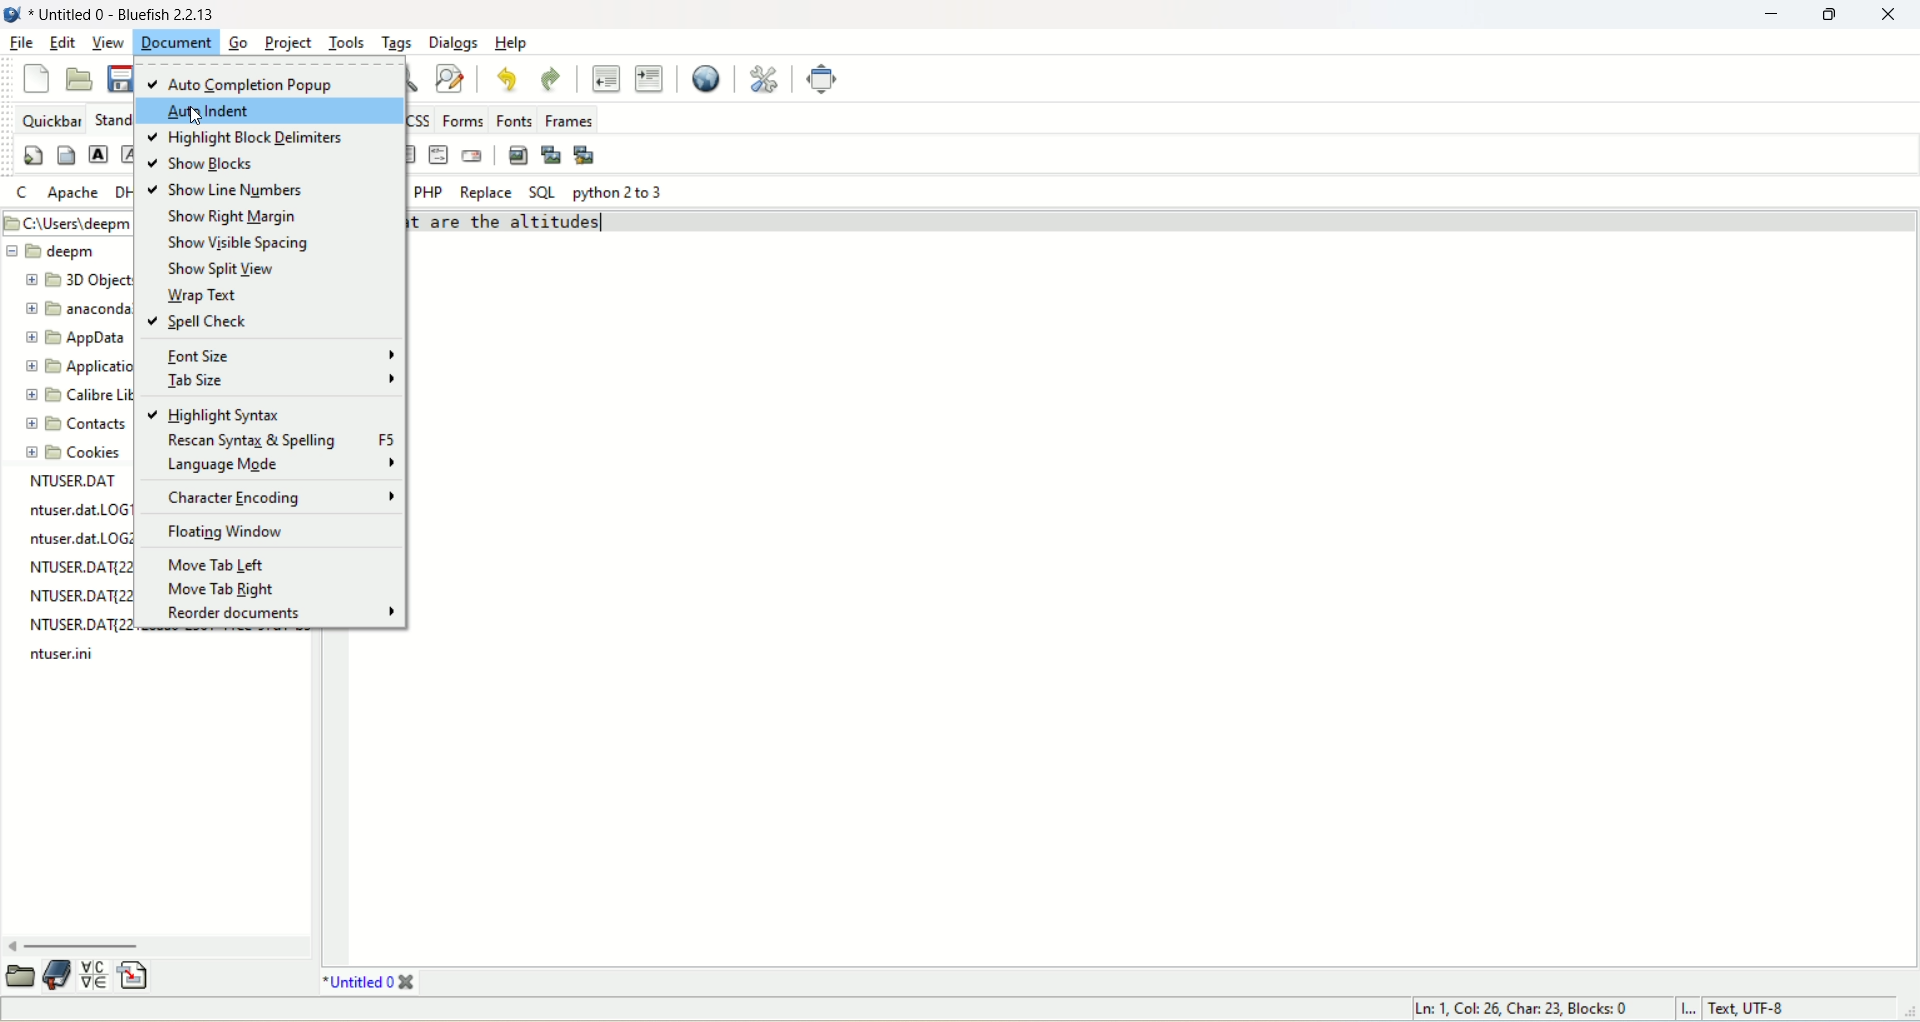 Image resolution: width=1920 pixels, height=1022 pixels. Describe the element at coordinates (541, 190) in the screenshot. I see `SQL` at that location.